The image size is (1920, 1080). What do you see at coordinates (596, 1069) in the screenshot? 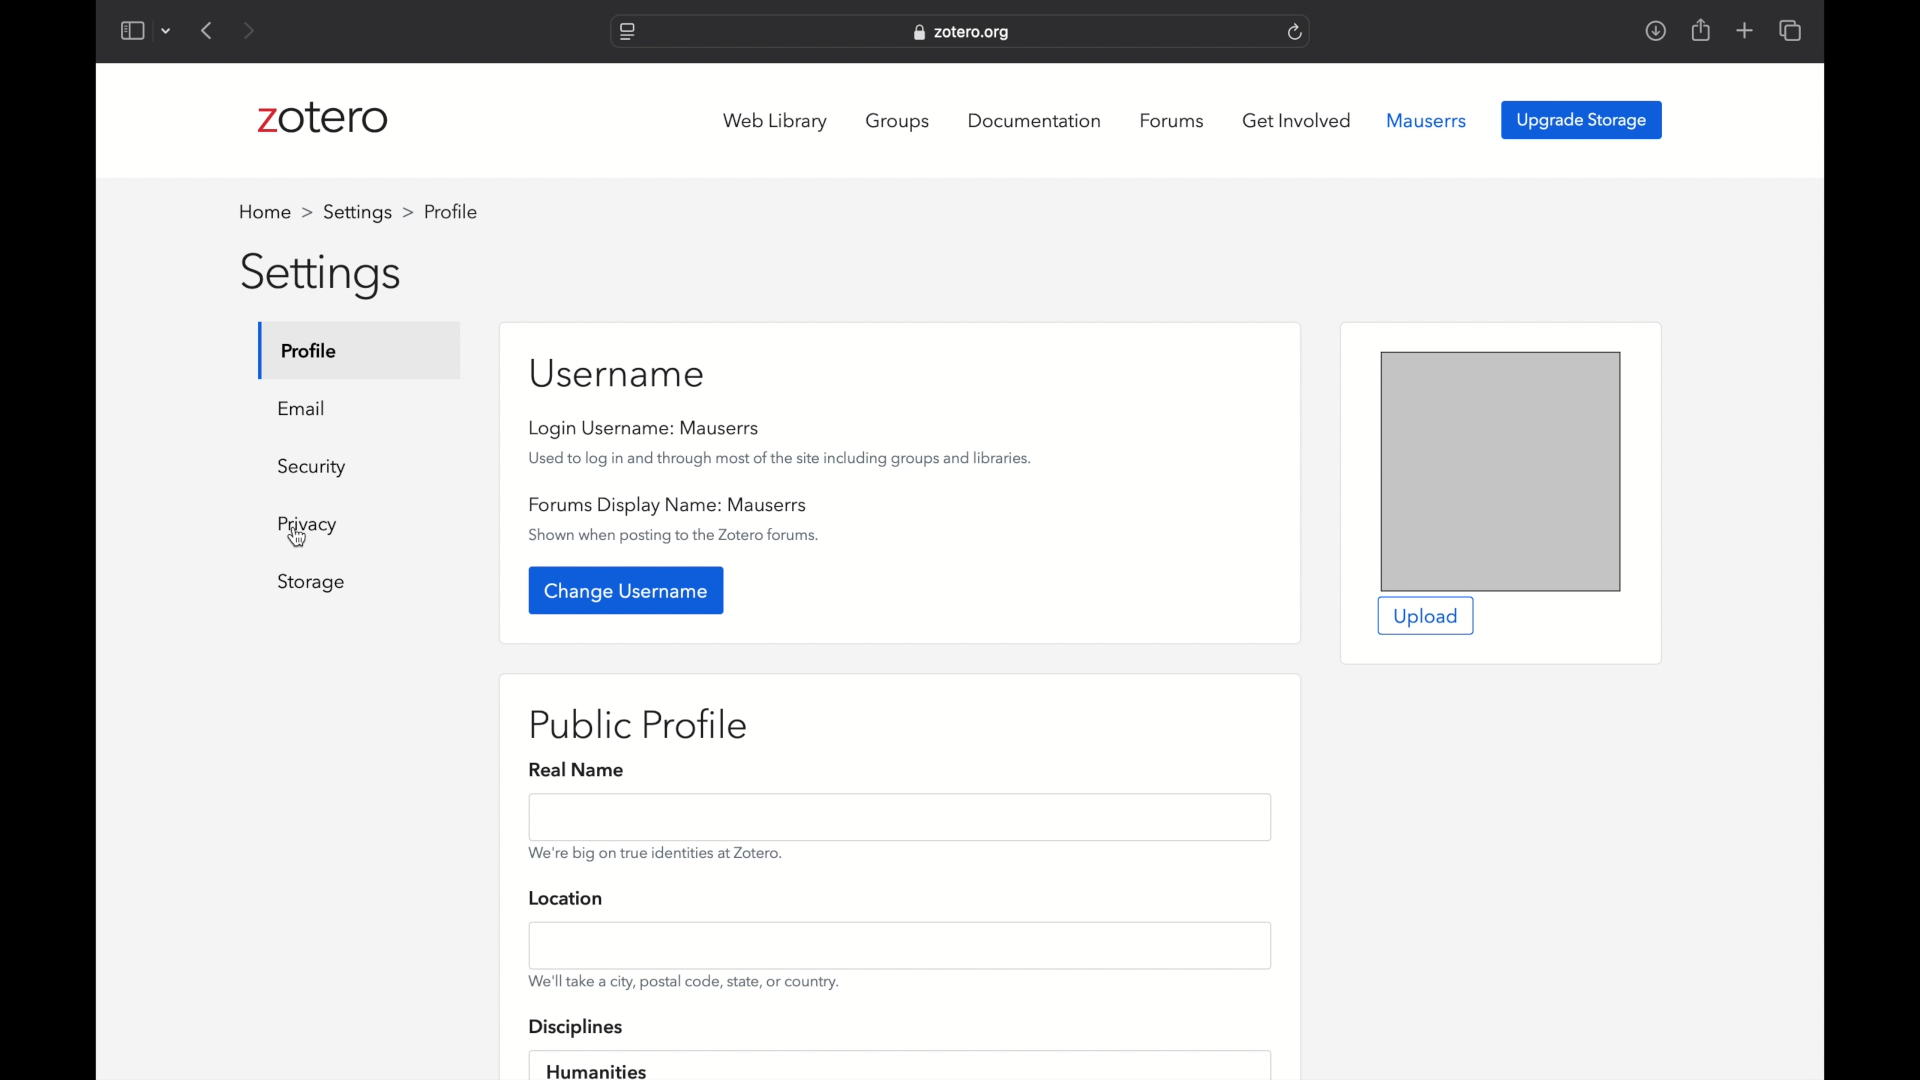
I see `humanities` at bounding box center [596, 1069].